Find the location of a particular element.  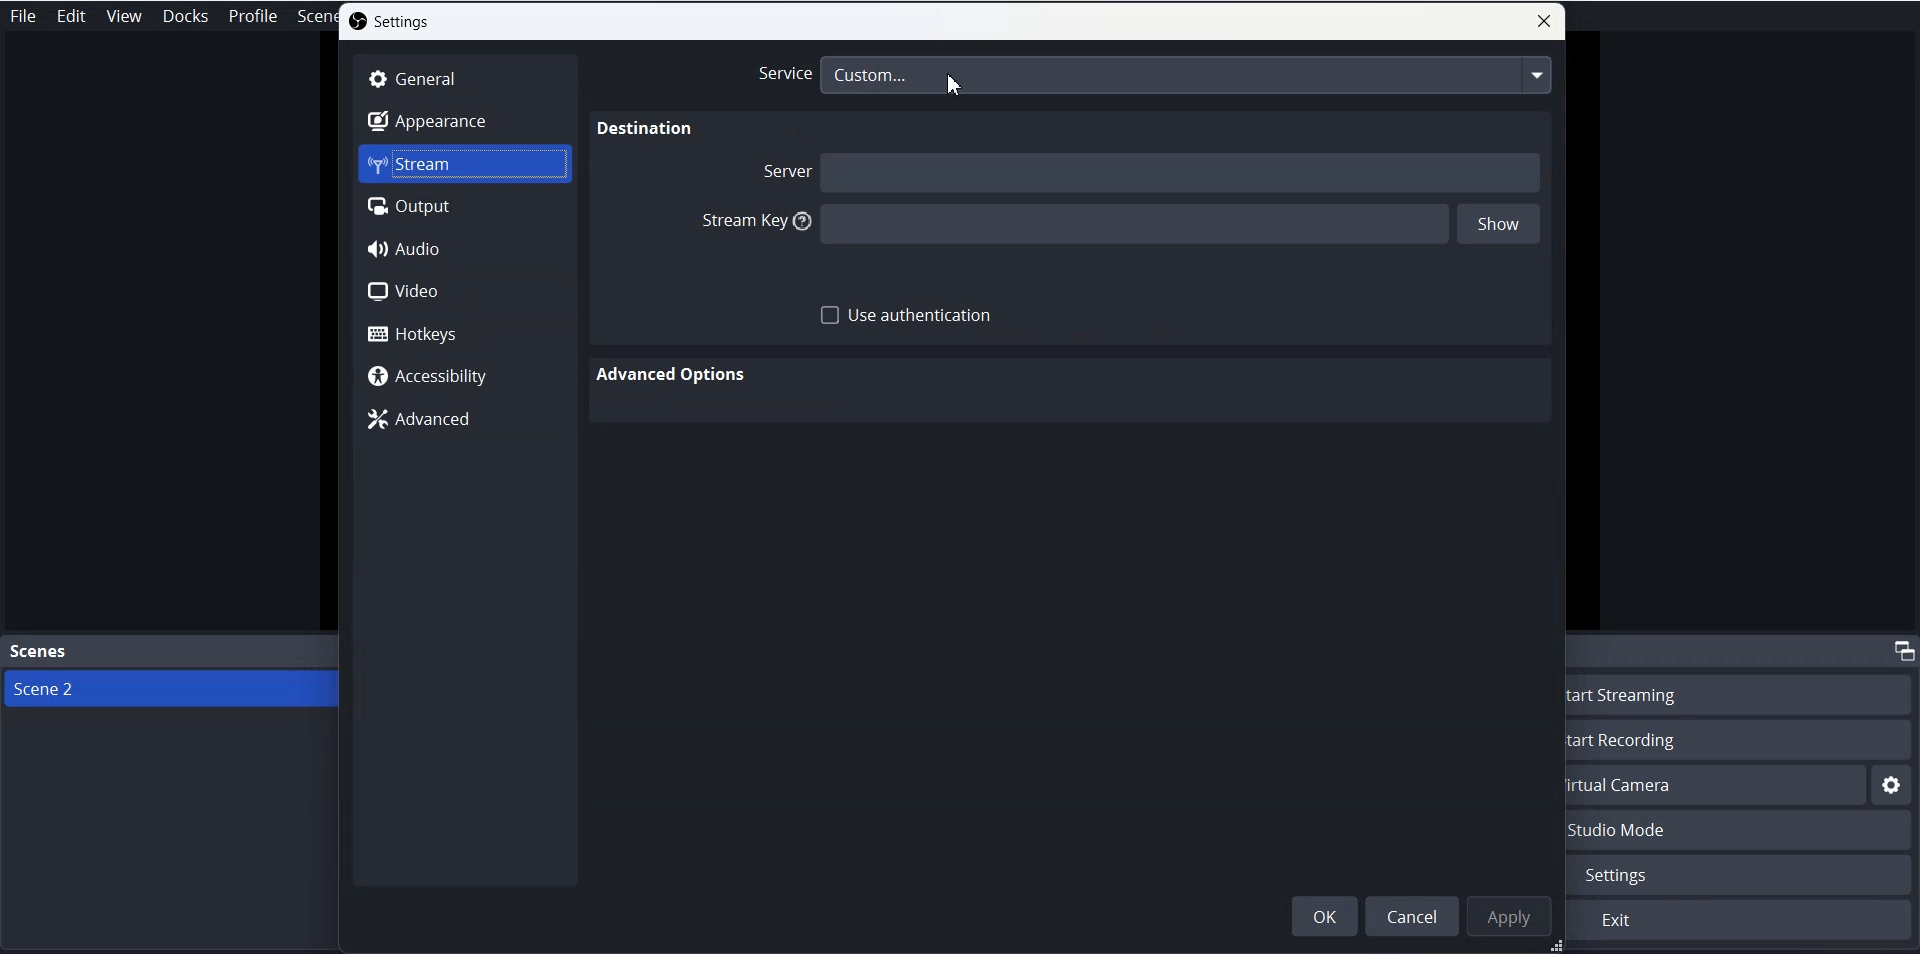

OK is located at coordinates (1324, 916).